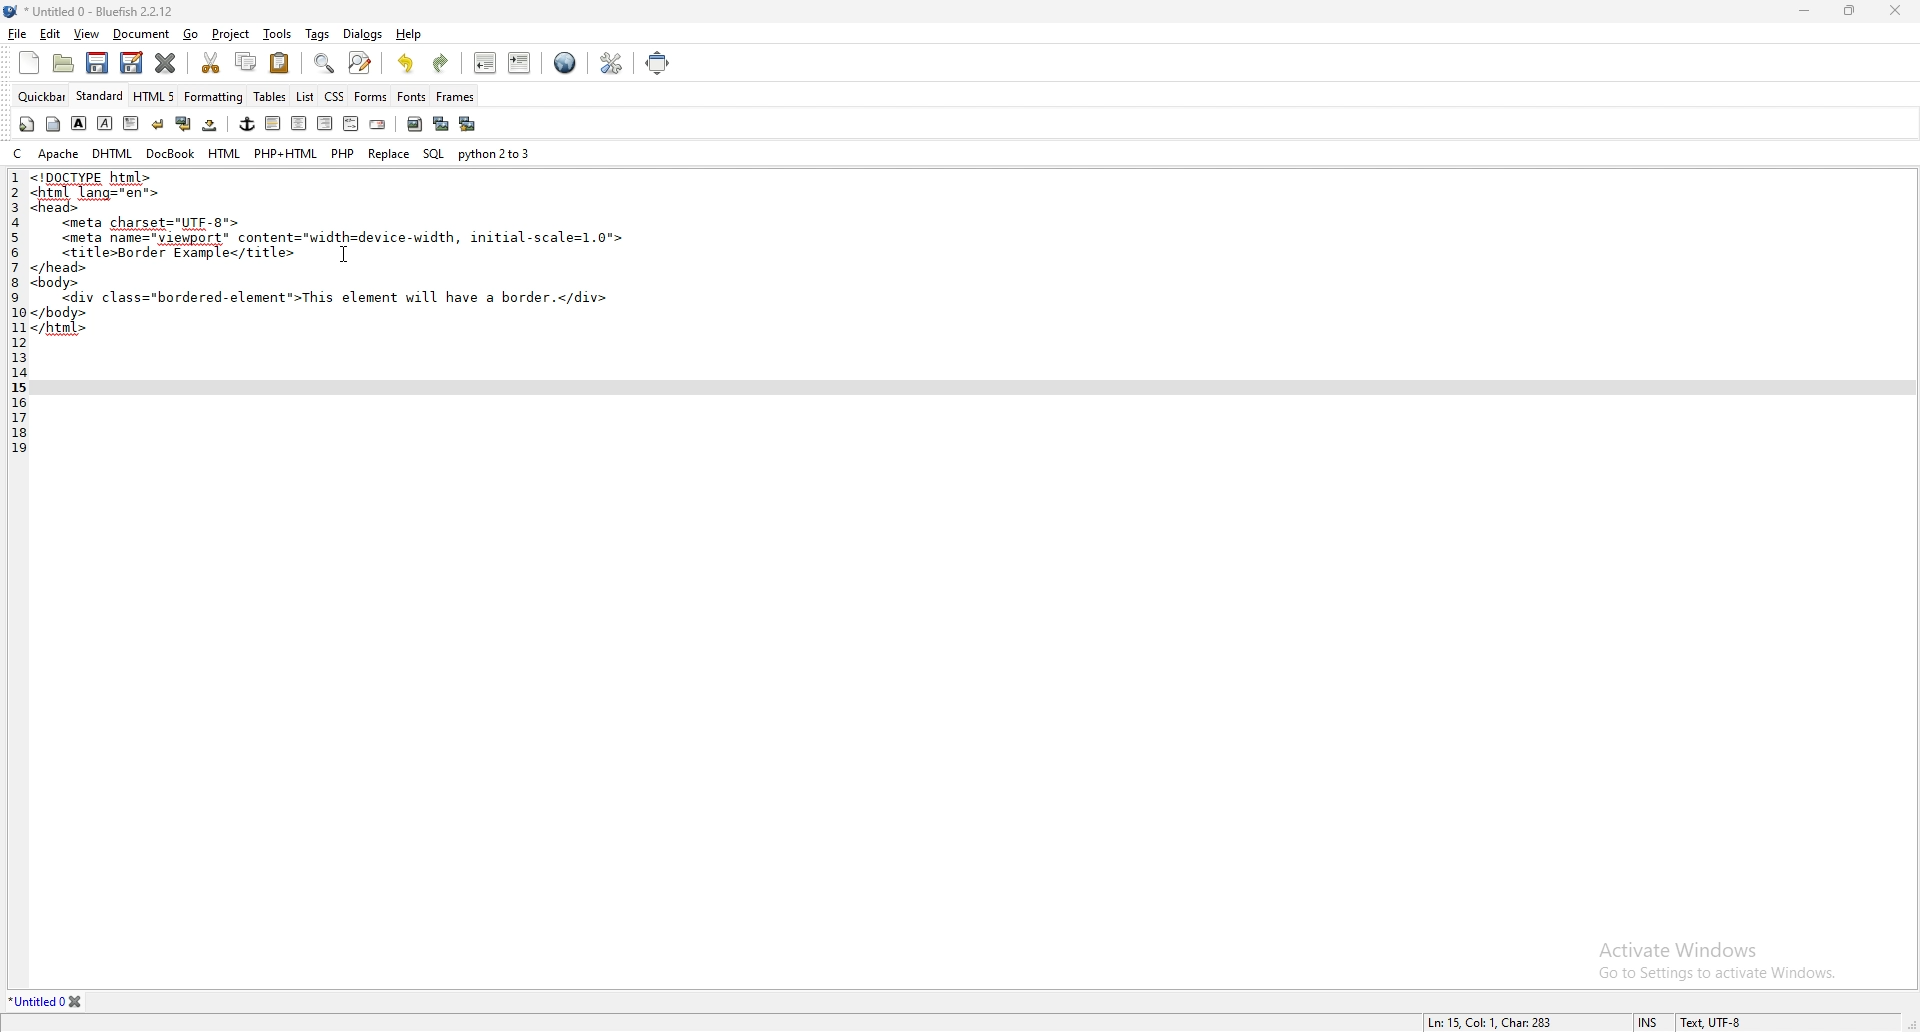 The image size is (1920, 1032). I want to click on multi thumbnail, so click(470, 123).